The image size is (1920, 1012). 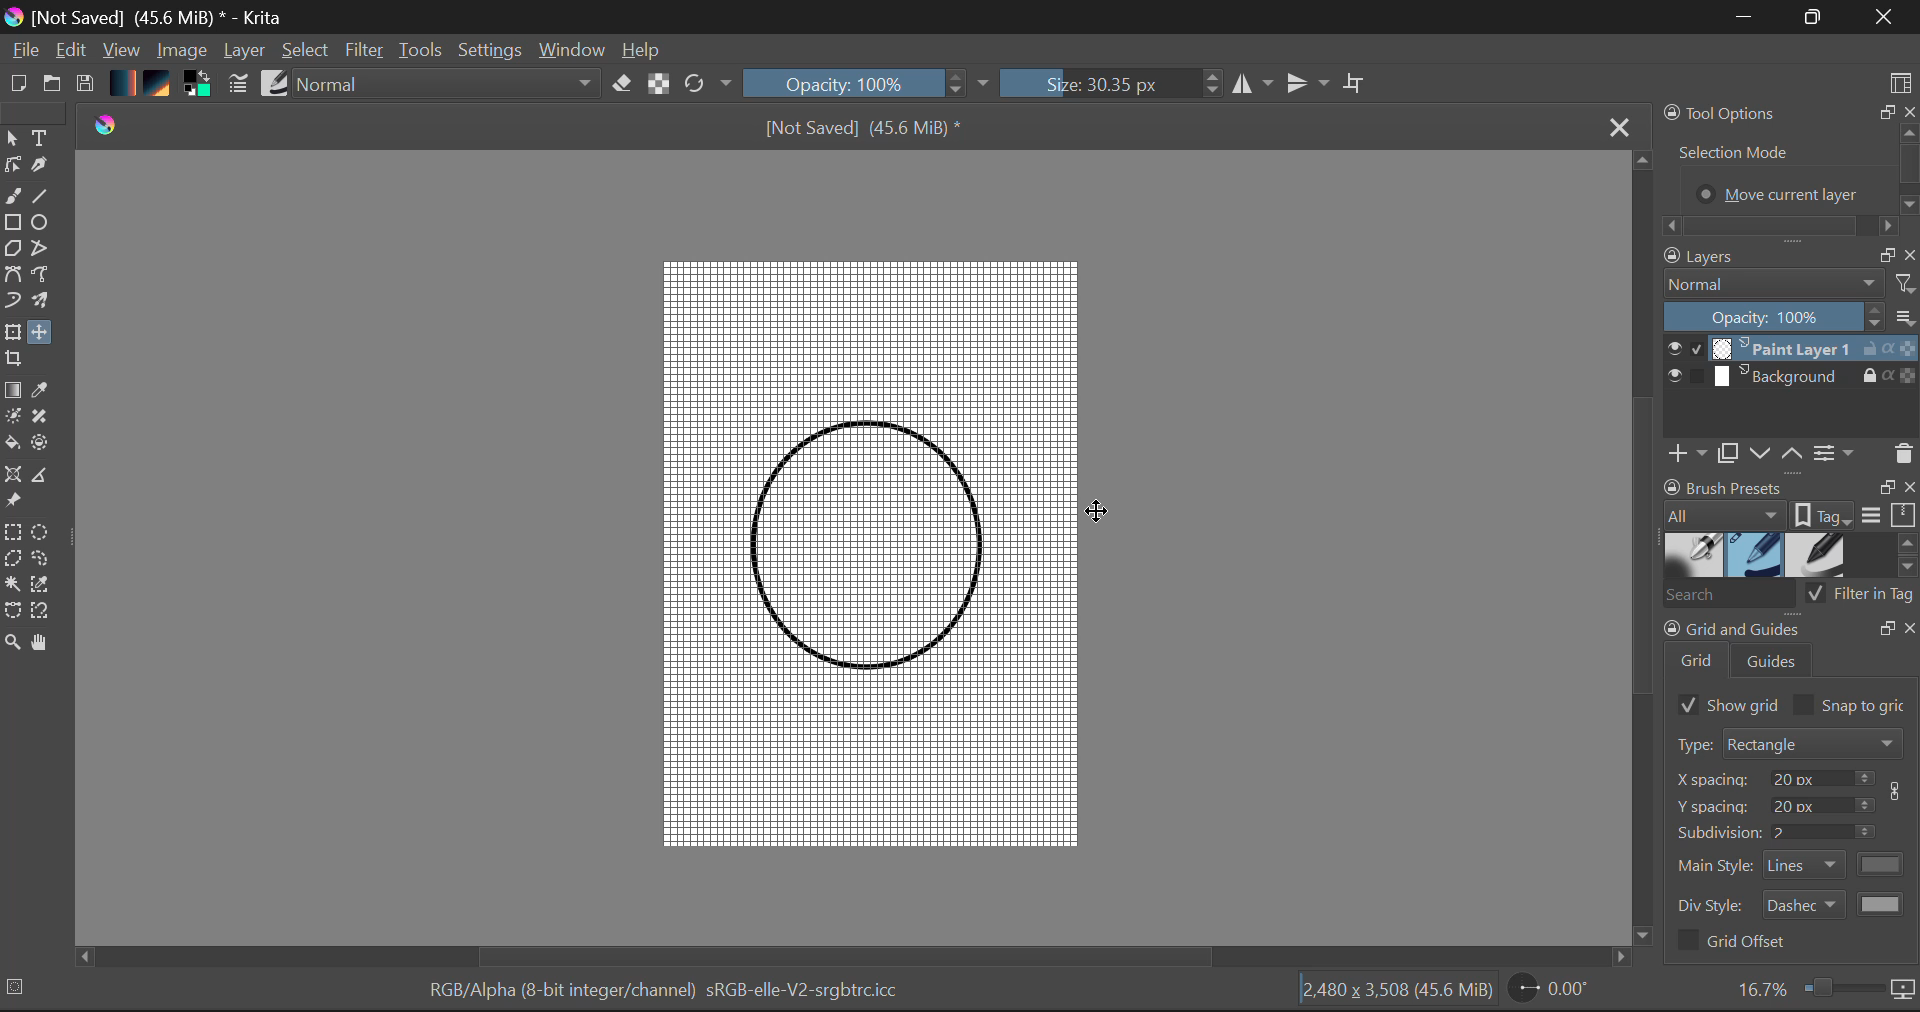 I want to click on Brush Settings, so click(x=238, y=85).